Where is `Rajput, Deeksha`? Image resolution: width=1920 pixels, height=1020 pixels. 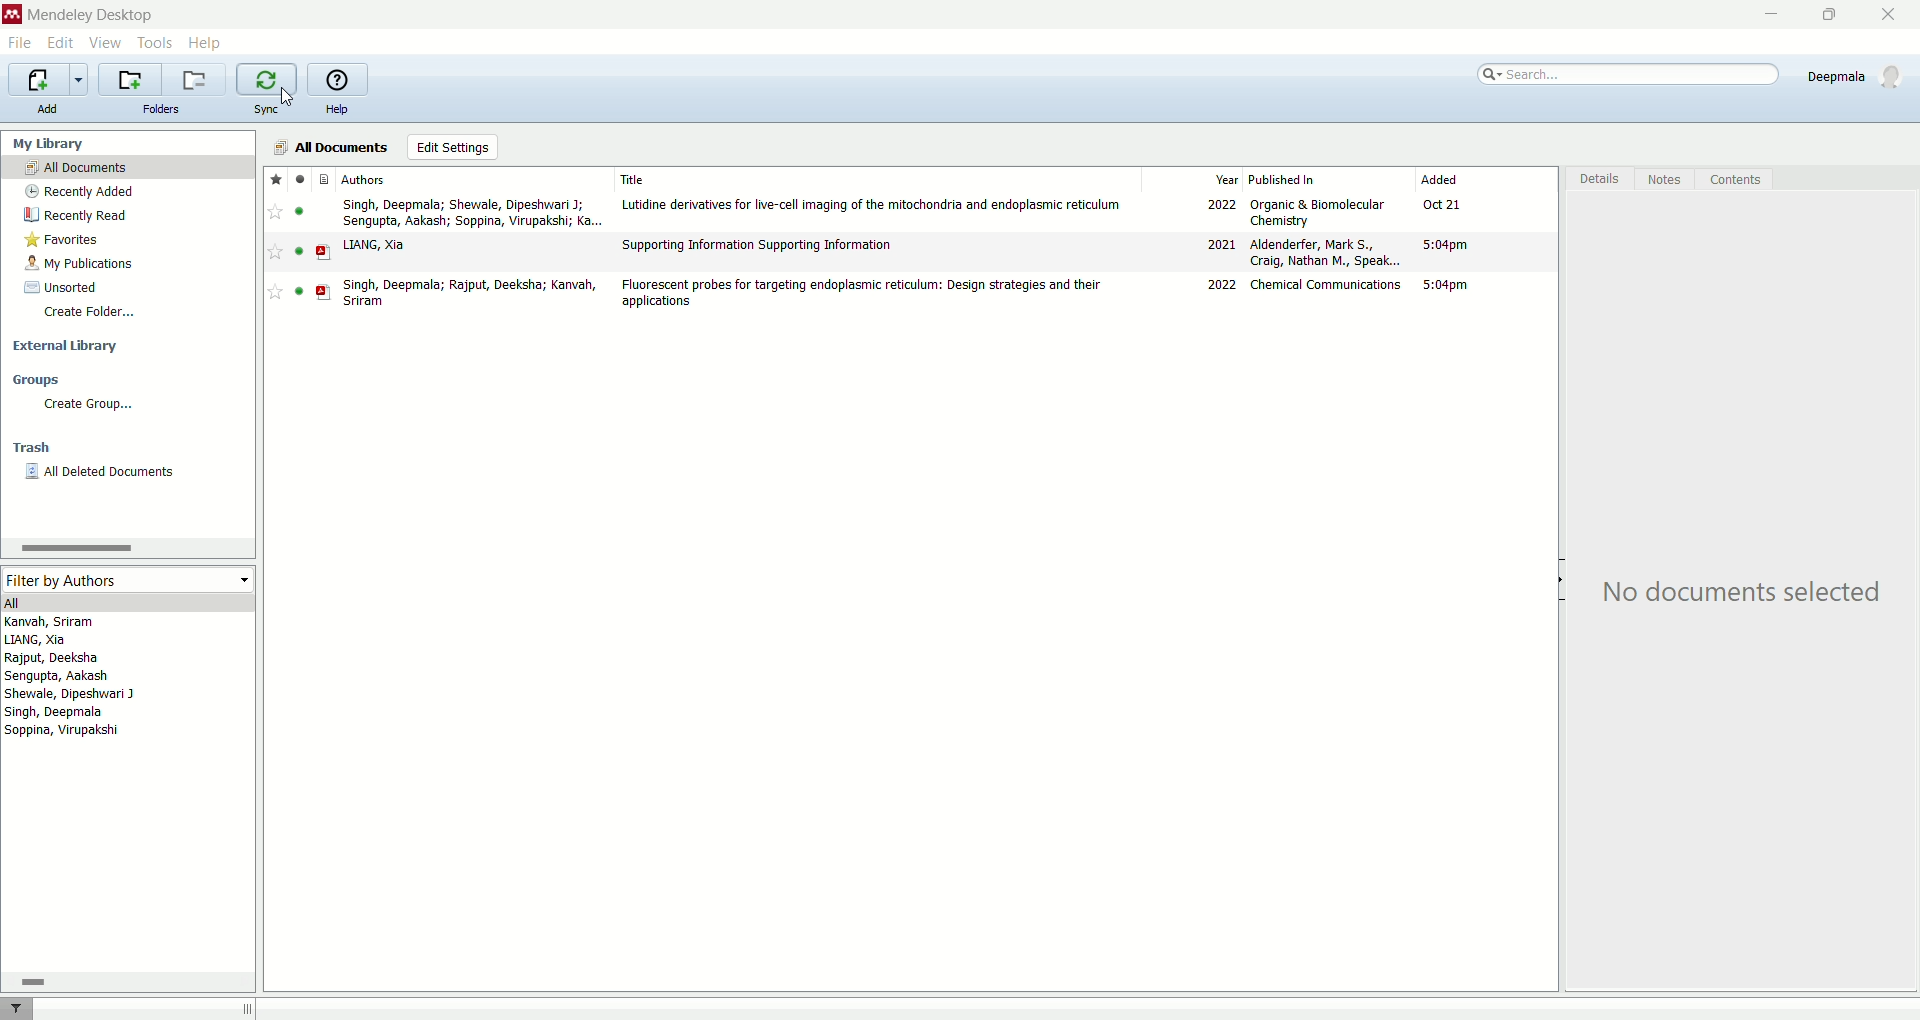 Rajput, Deeksha is located at coordinates (53, 658).